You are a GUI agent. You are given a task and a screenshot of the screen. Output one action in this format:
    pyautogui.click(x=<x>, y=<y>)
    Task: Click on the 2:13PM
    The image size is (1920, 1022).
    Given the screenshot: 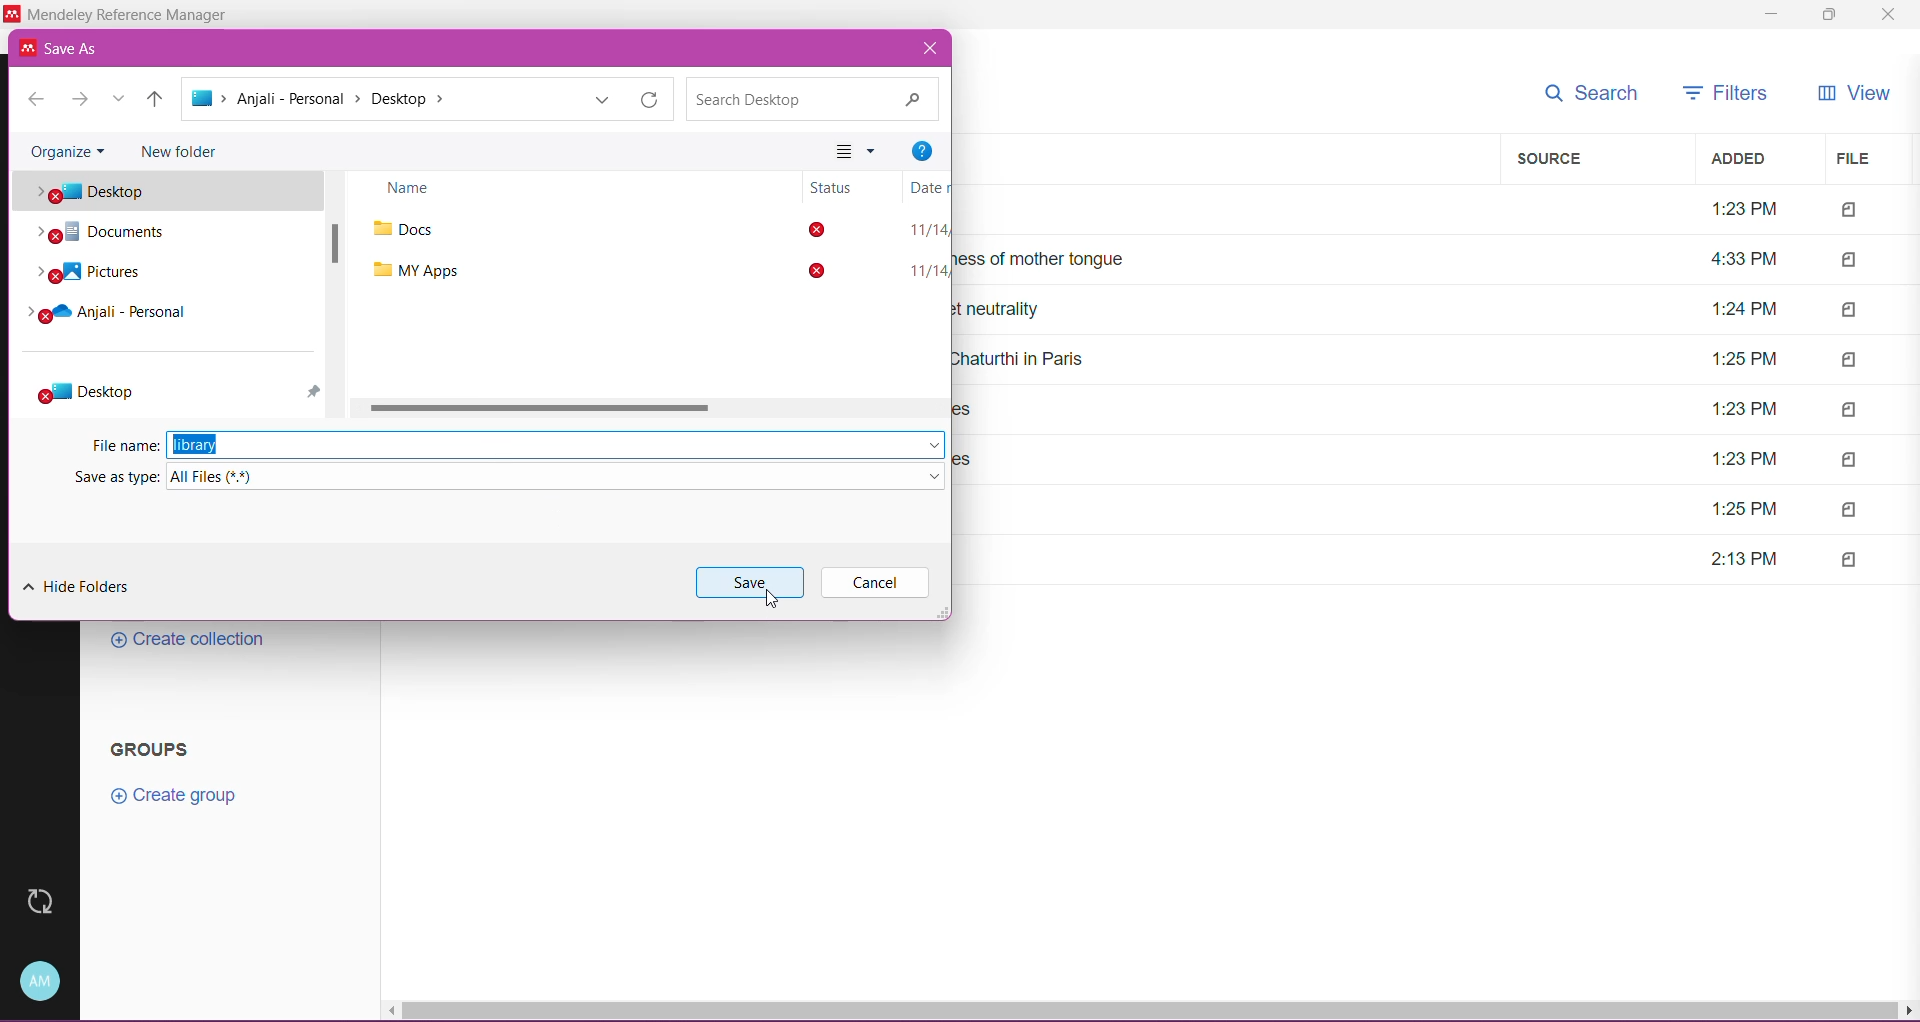 What is the action you would take?
    pyautogui.click(x=1740, y=559)
    